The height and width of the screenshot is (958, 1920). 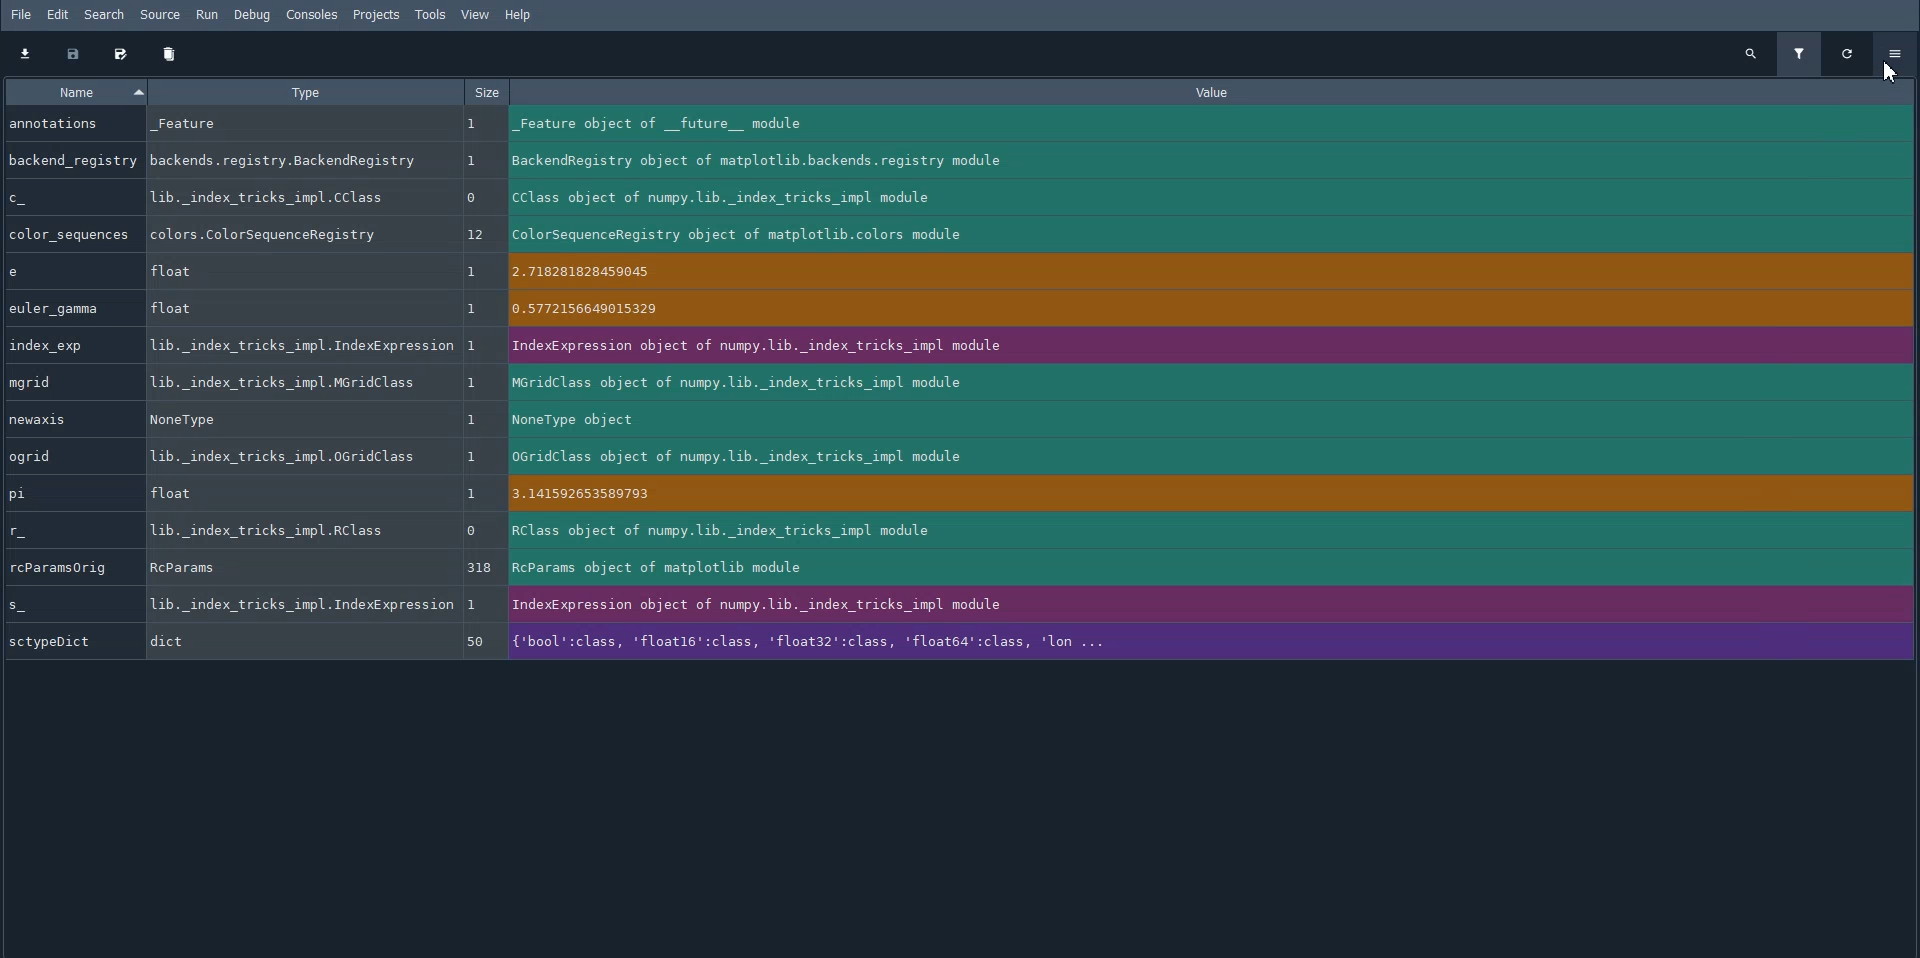 What do you see at coordinates (475, 418) in the screenshot?
I see `1` at bounding box center [475, 418].